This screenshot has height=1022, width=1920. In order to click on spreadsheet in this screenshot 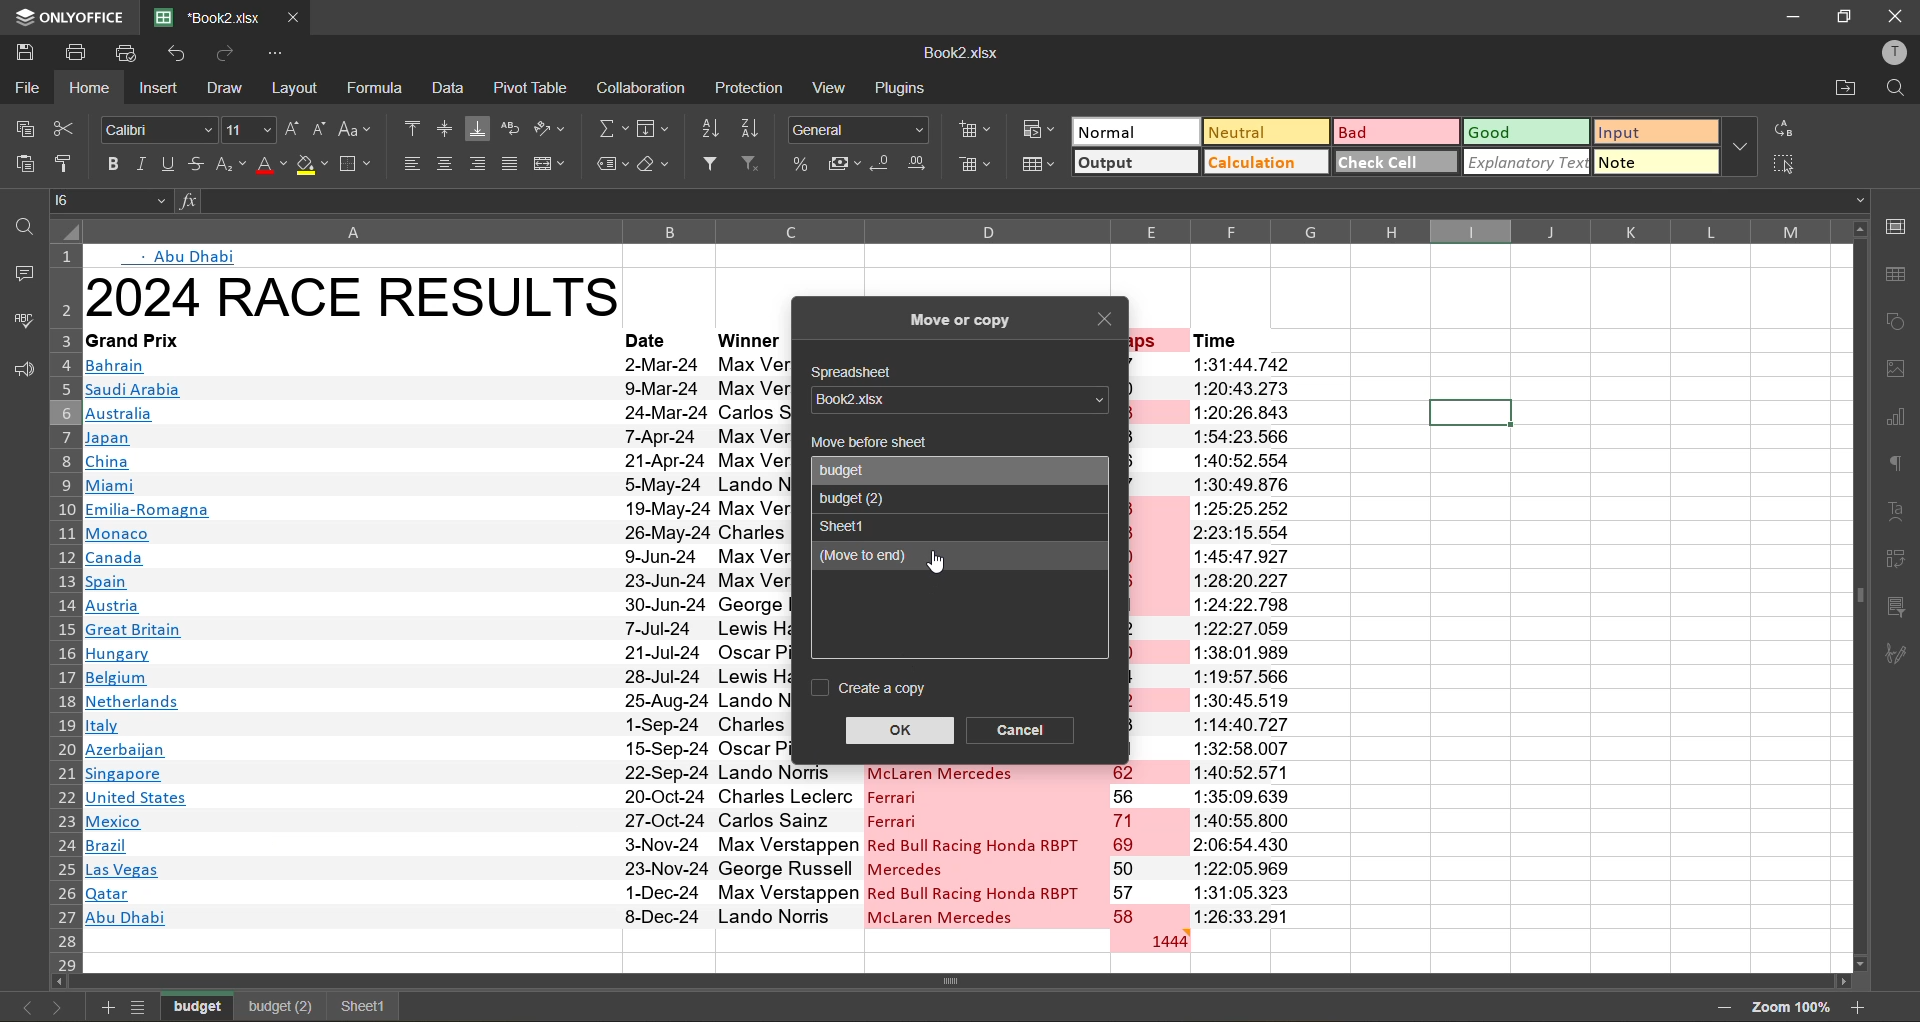, I will do `click(858, 373)`.